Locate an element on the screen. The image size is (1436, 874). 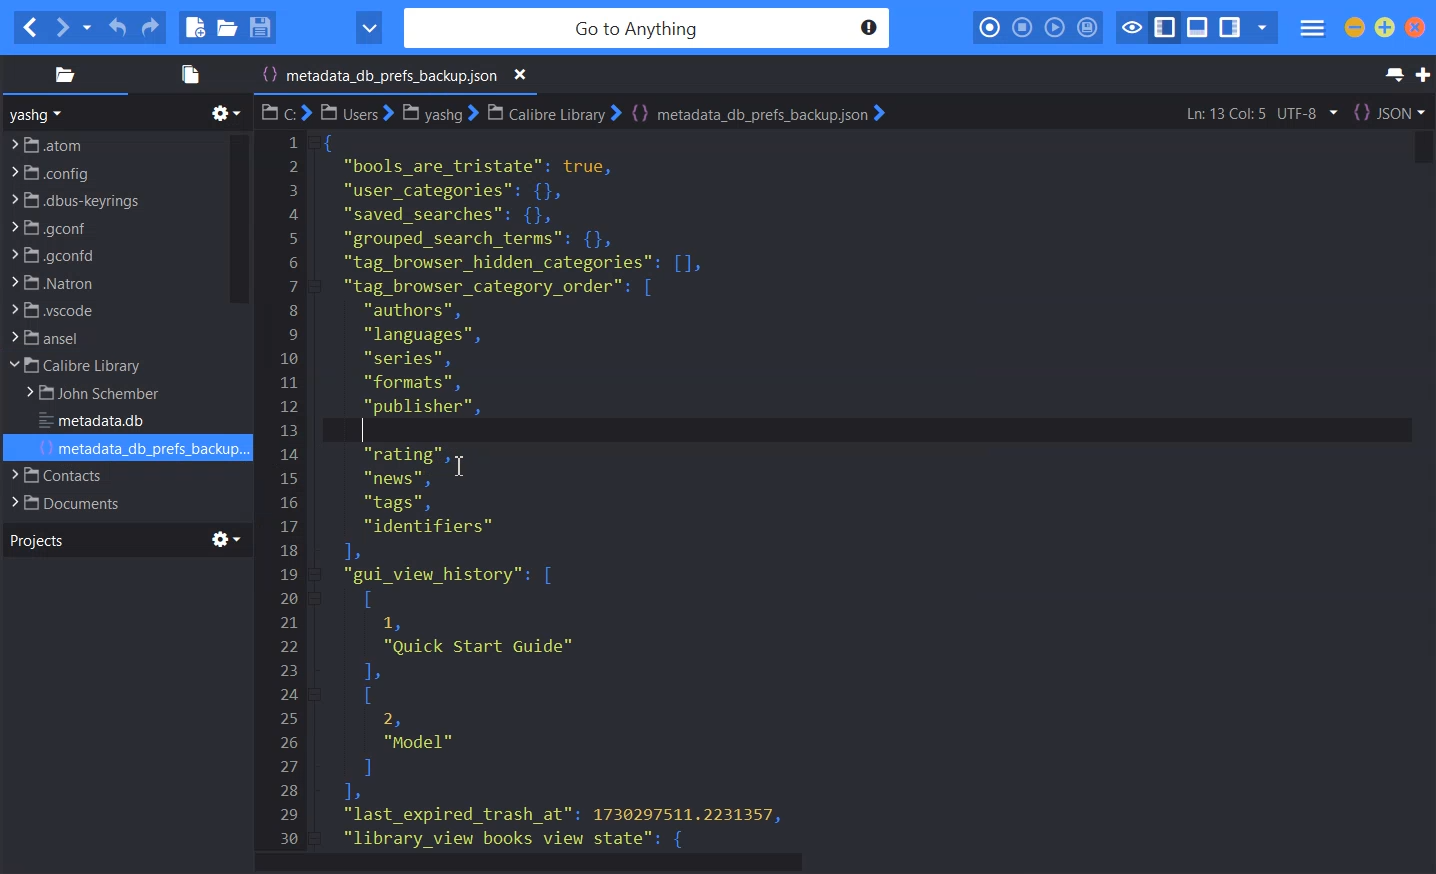
Go Forward one location is located at coordinates (61, 28).